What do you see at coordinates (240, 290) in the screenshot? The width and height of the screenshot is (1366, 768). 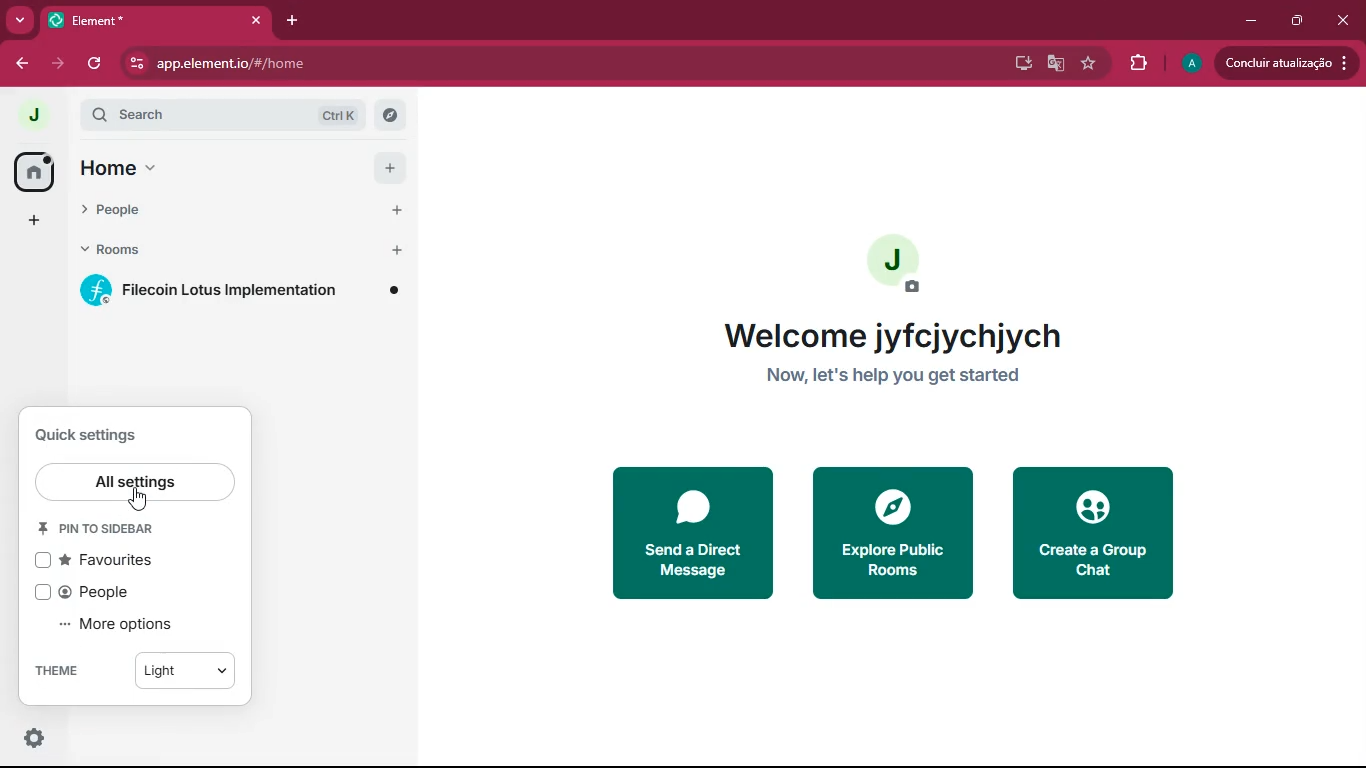 I see `filecoin lotus implementation` at bounding box center [240, 290].